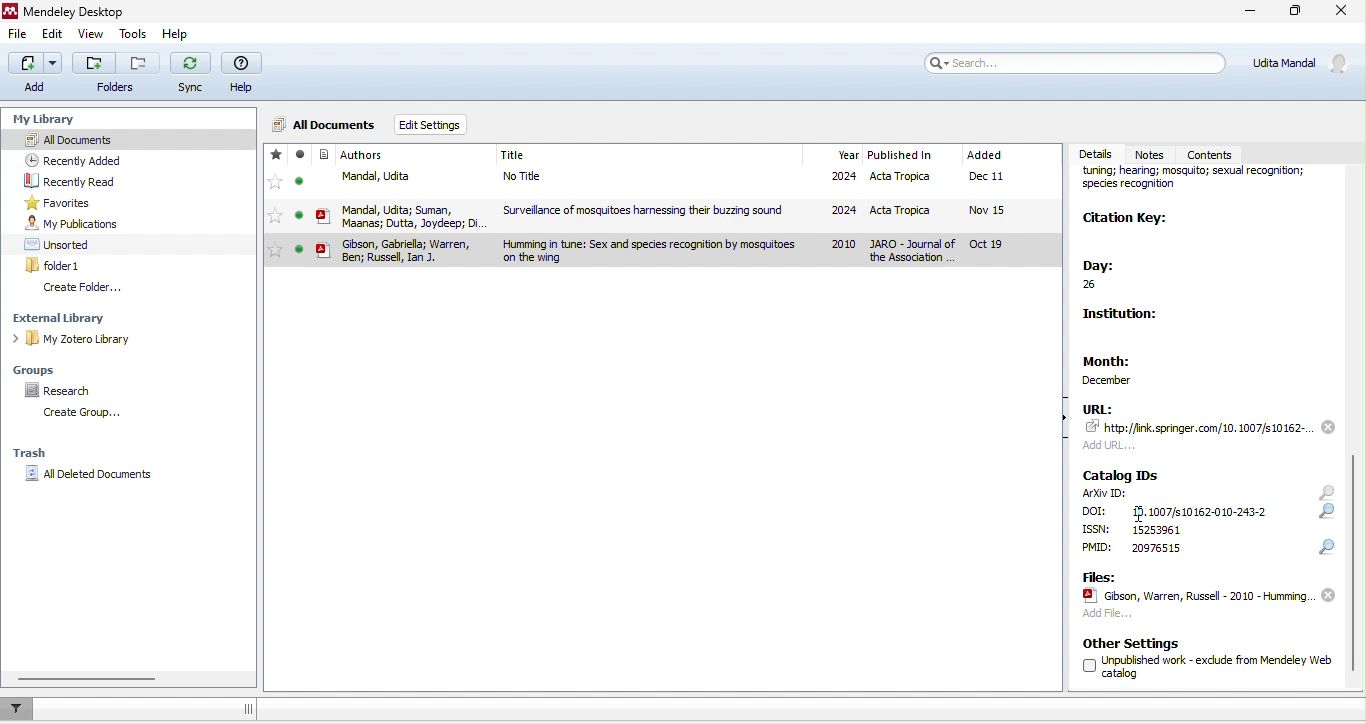  Describe the element at coordinates (900, 156) in the screenshot. I see `published in` at that location.